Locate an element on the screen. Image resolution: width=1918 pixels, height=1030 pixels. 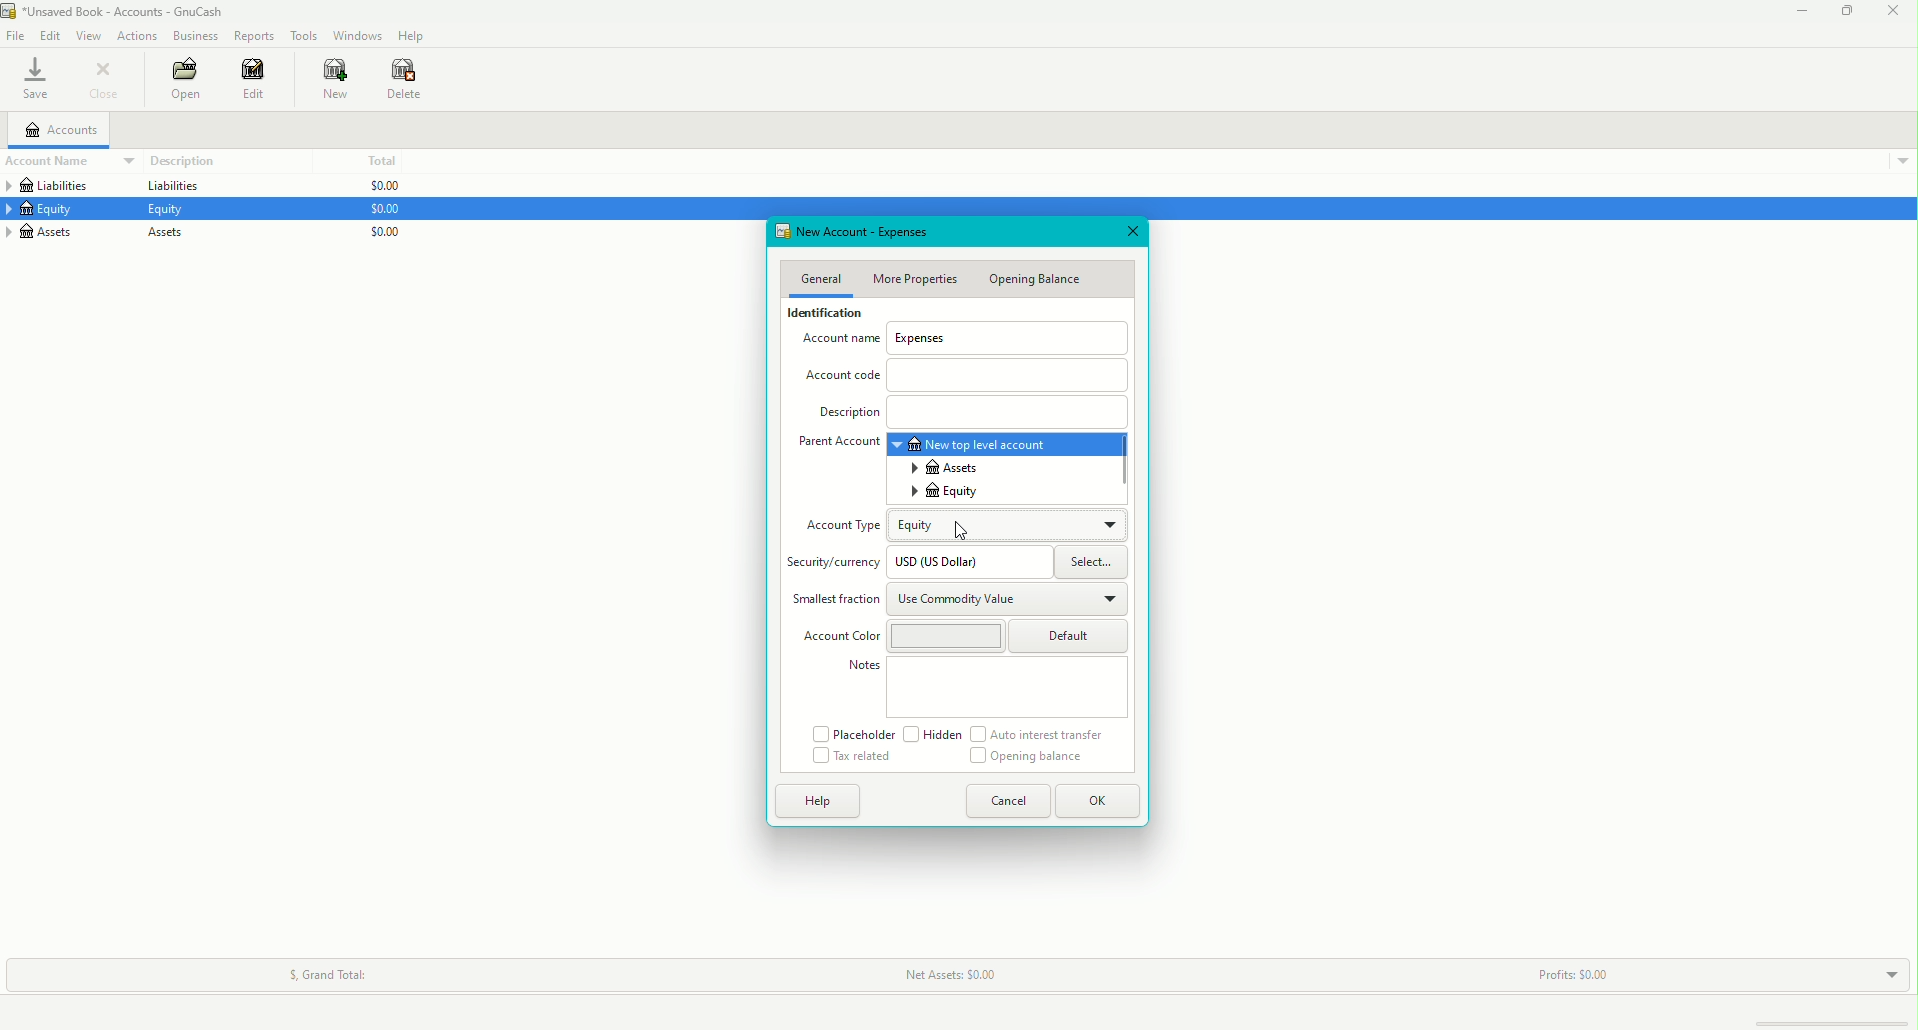
Actions is located at coordinates (140, 36).